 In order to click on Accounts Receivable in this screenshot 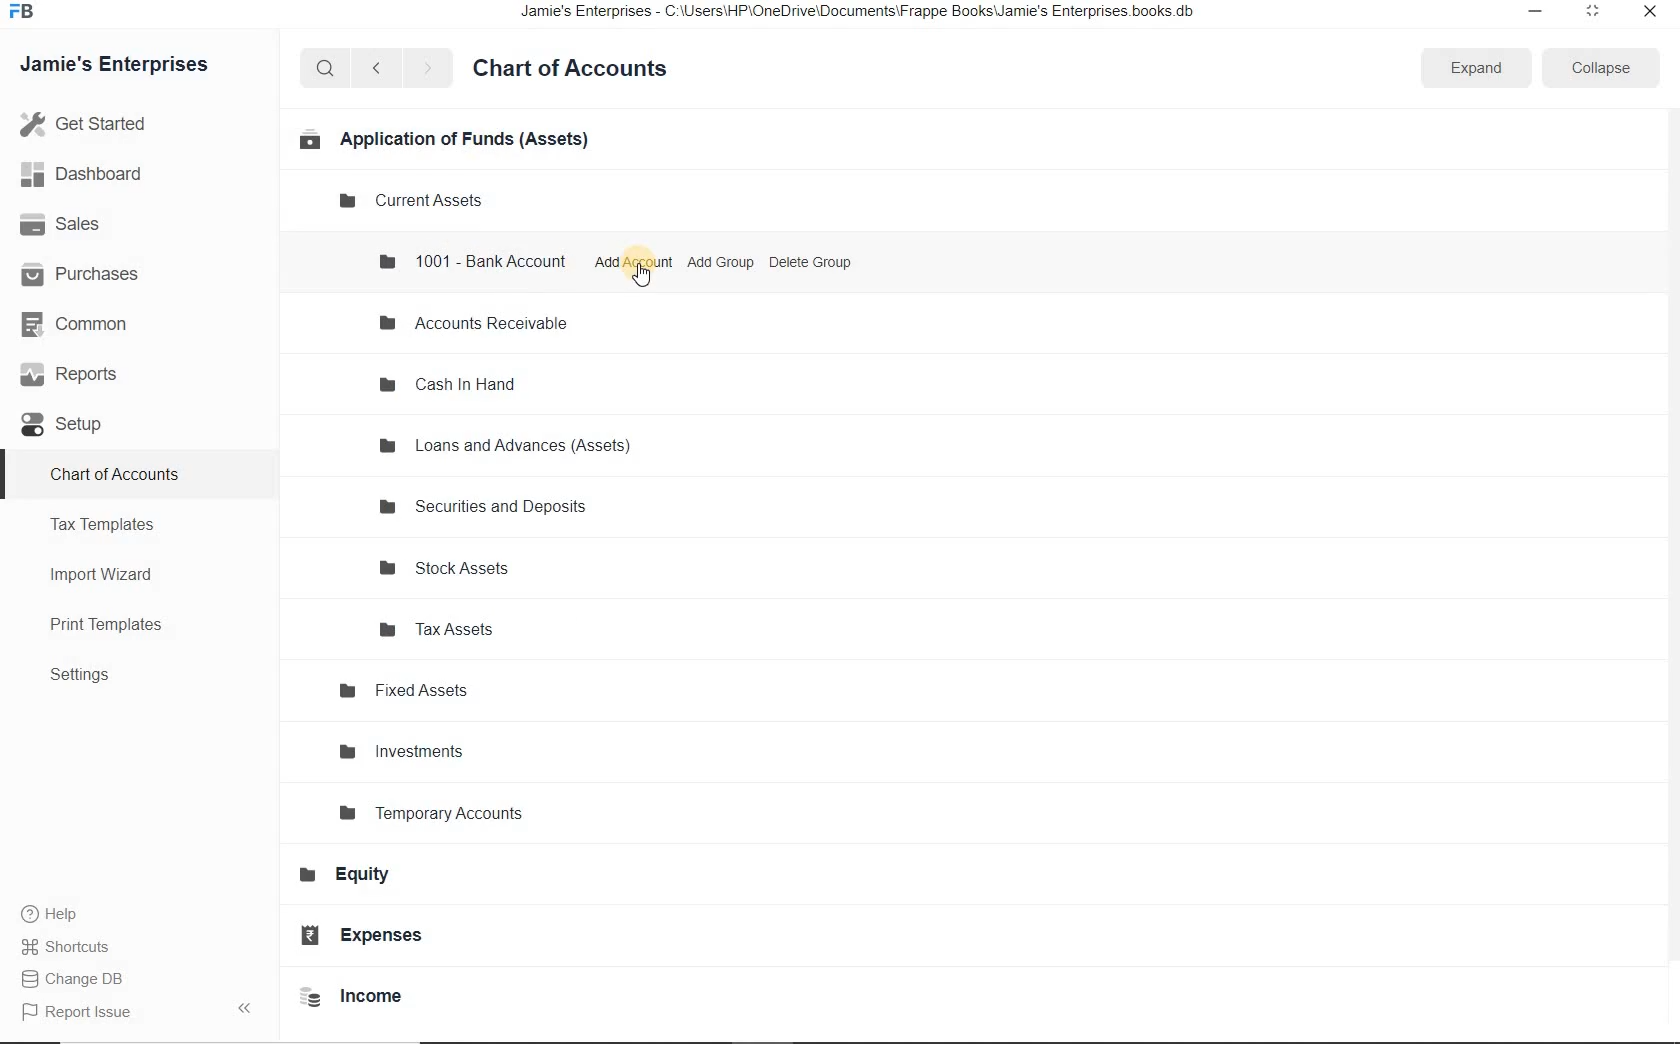, I will do `click(480, 324)`.